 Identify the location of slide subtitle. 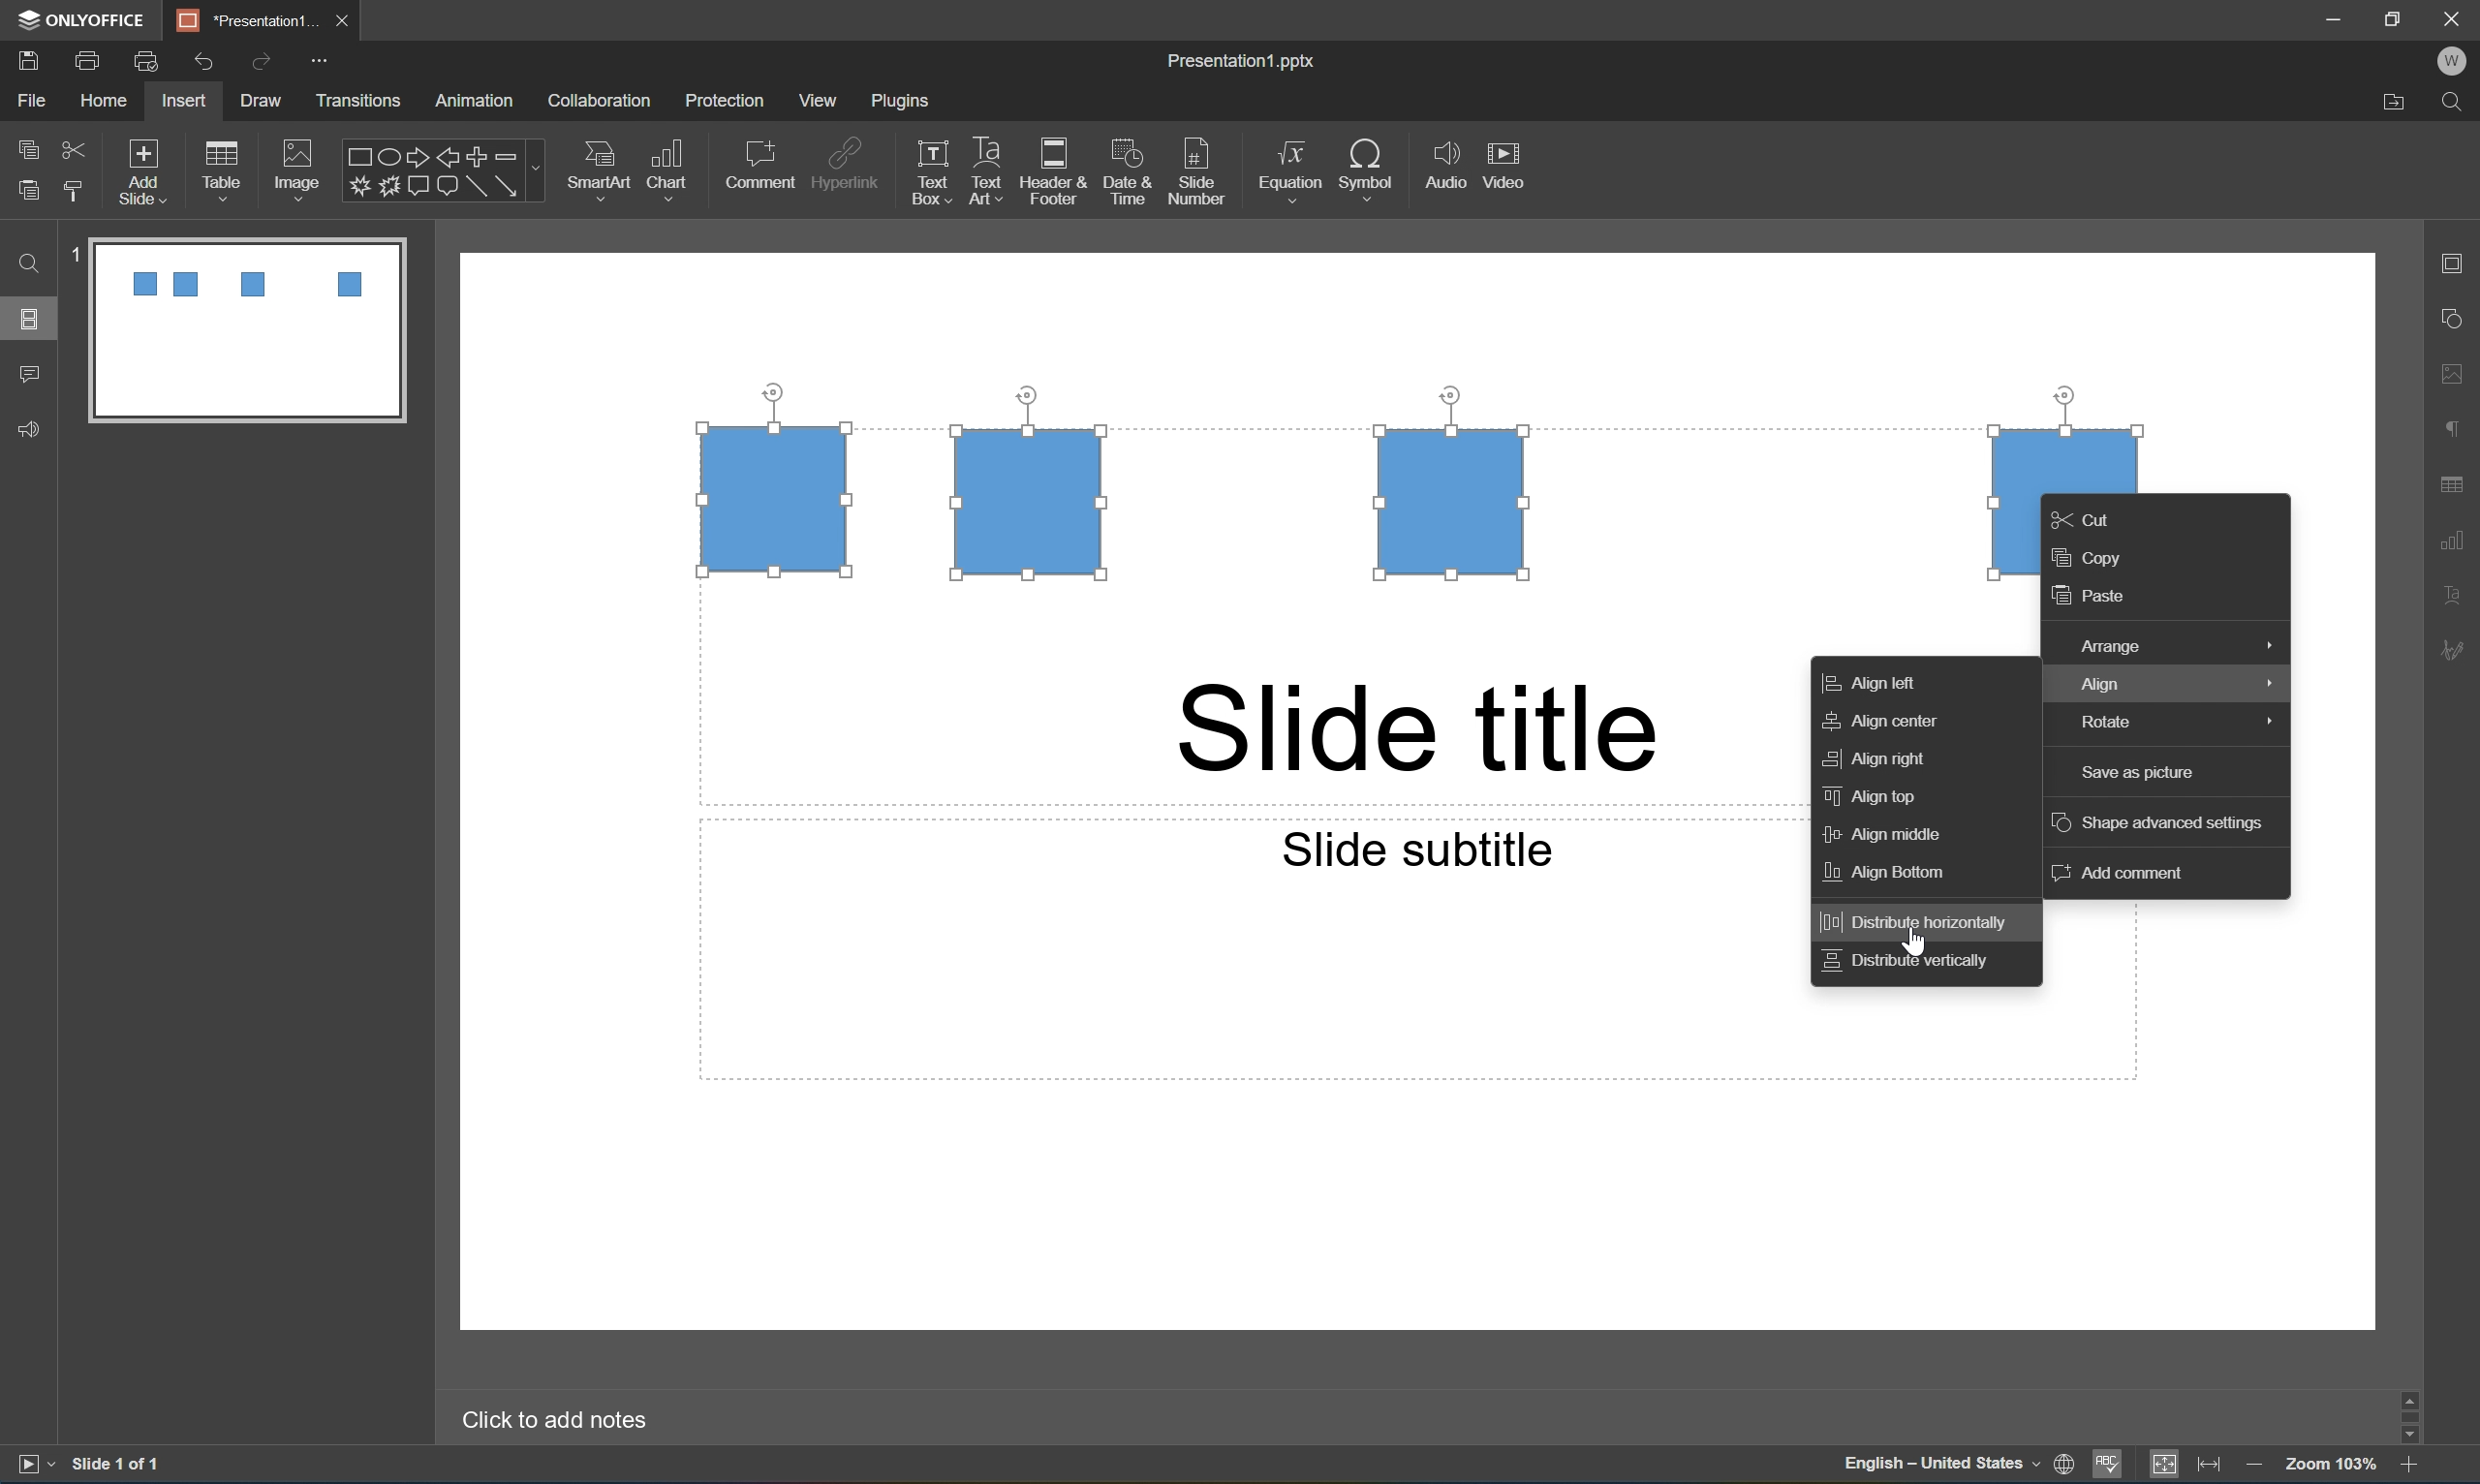
(1415, 848).